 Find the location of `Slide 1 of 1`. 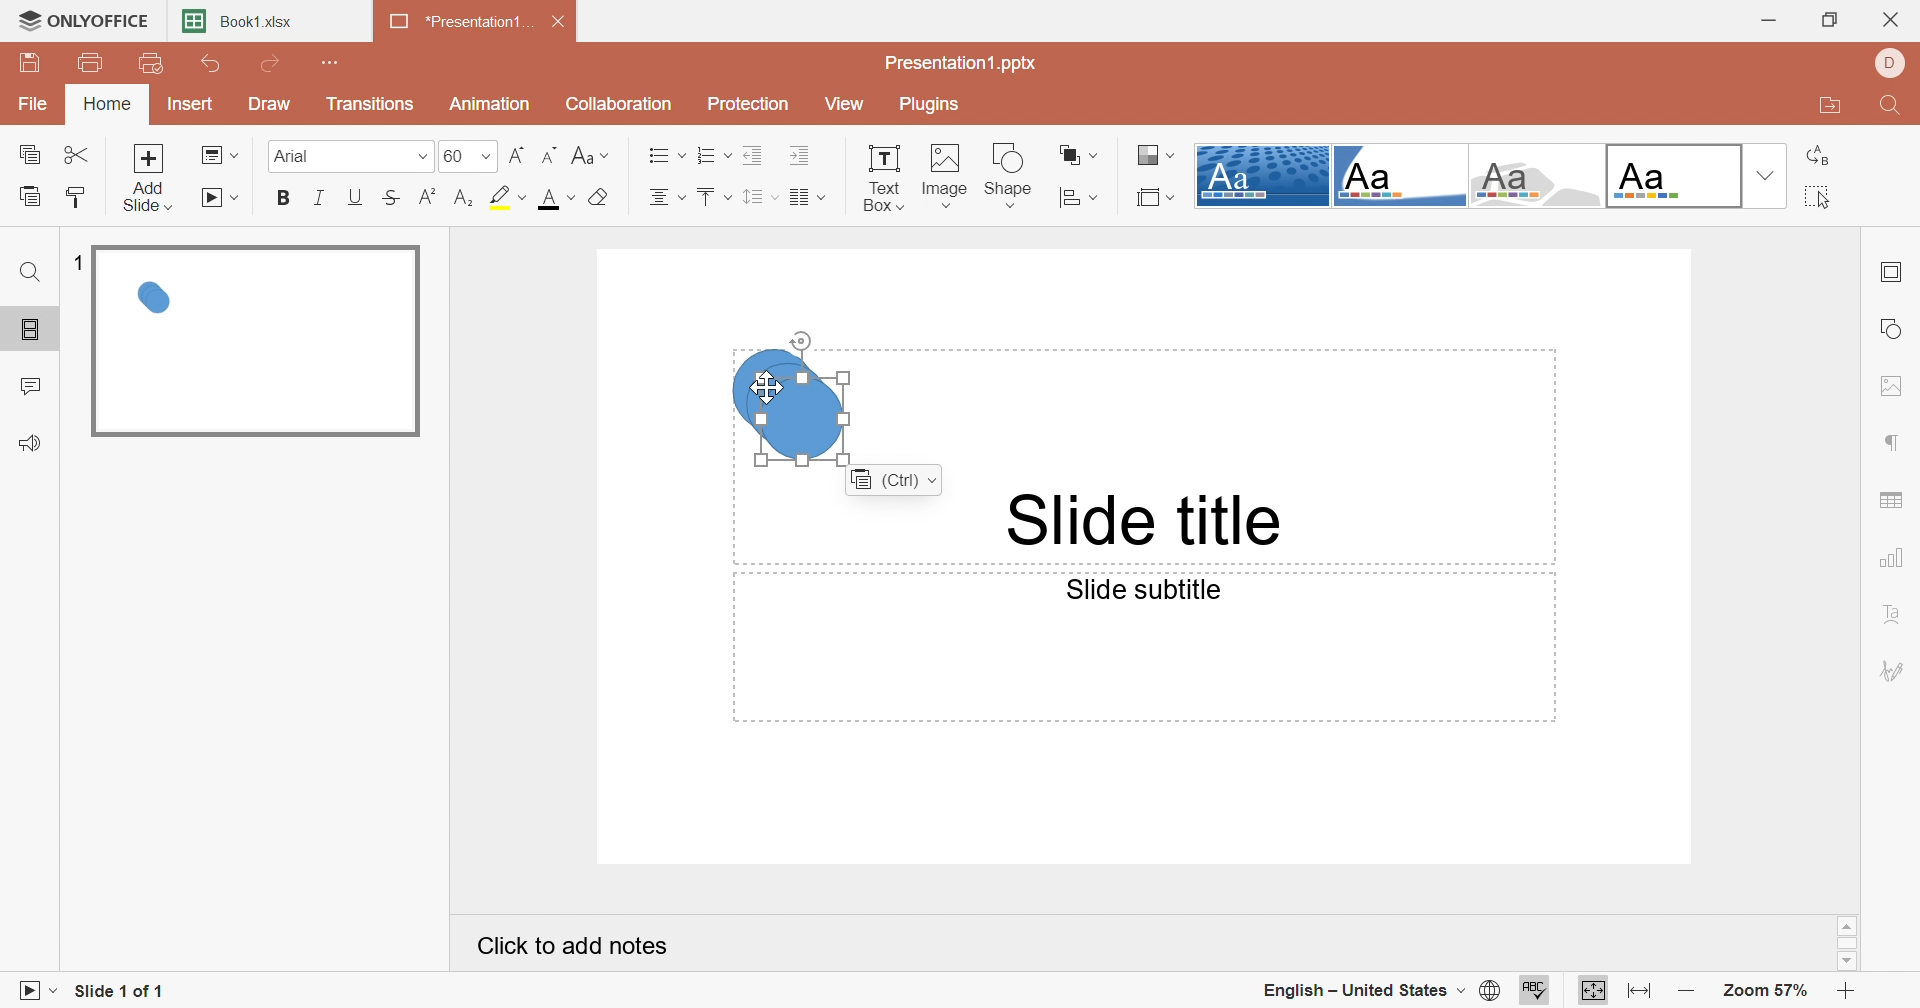

Slide 1 of 1 is located at coordinates (119, 993).